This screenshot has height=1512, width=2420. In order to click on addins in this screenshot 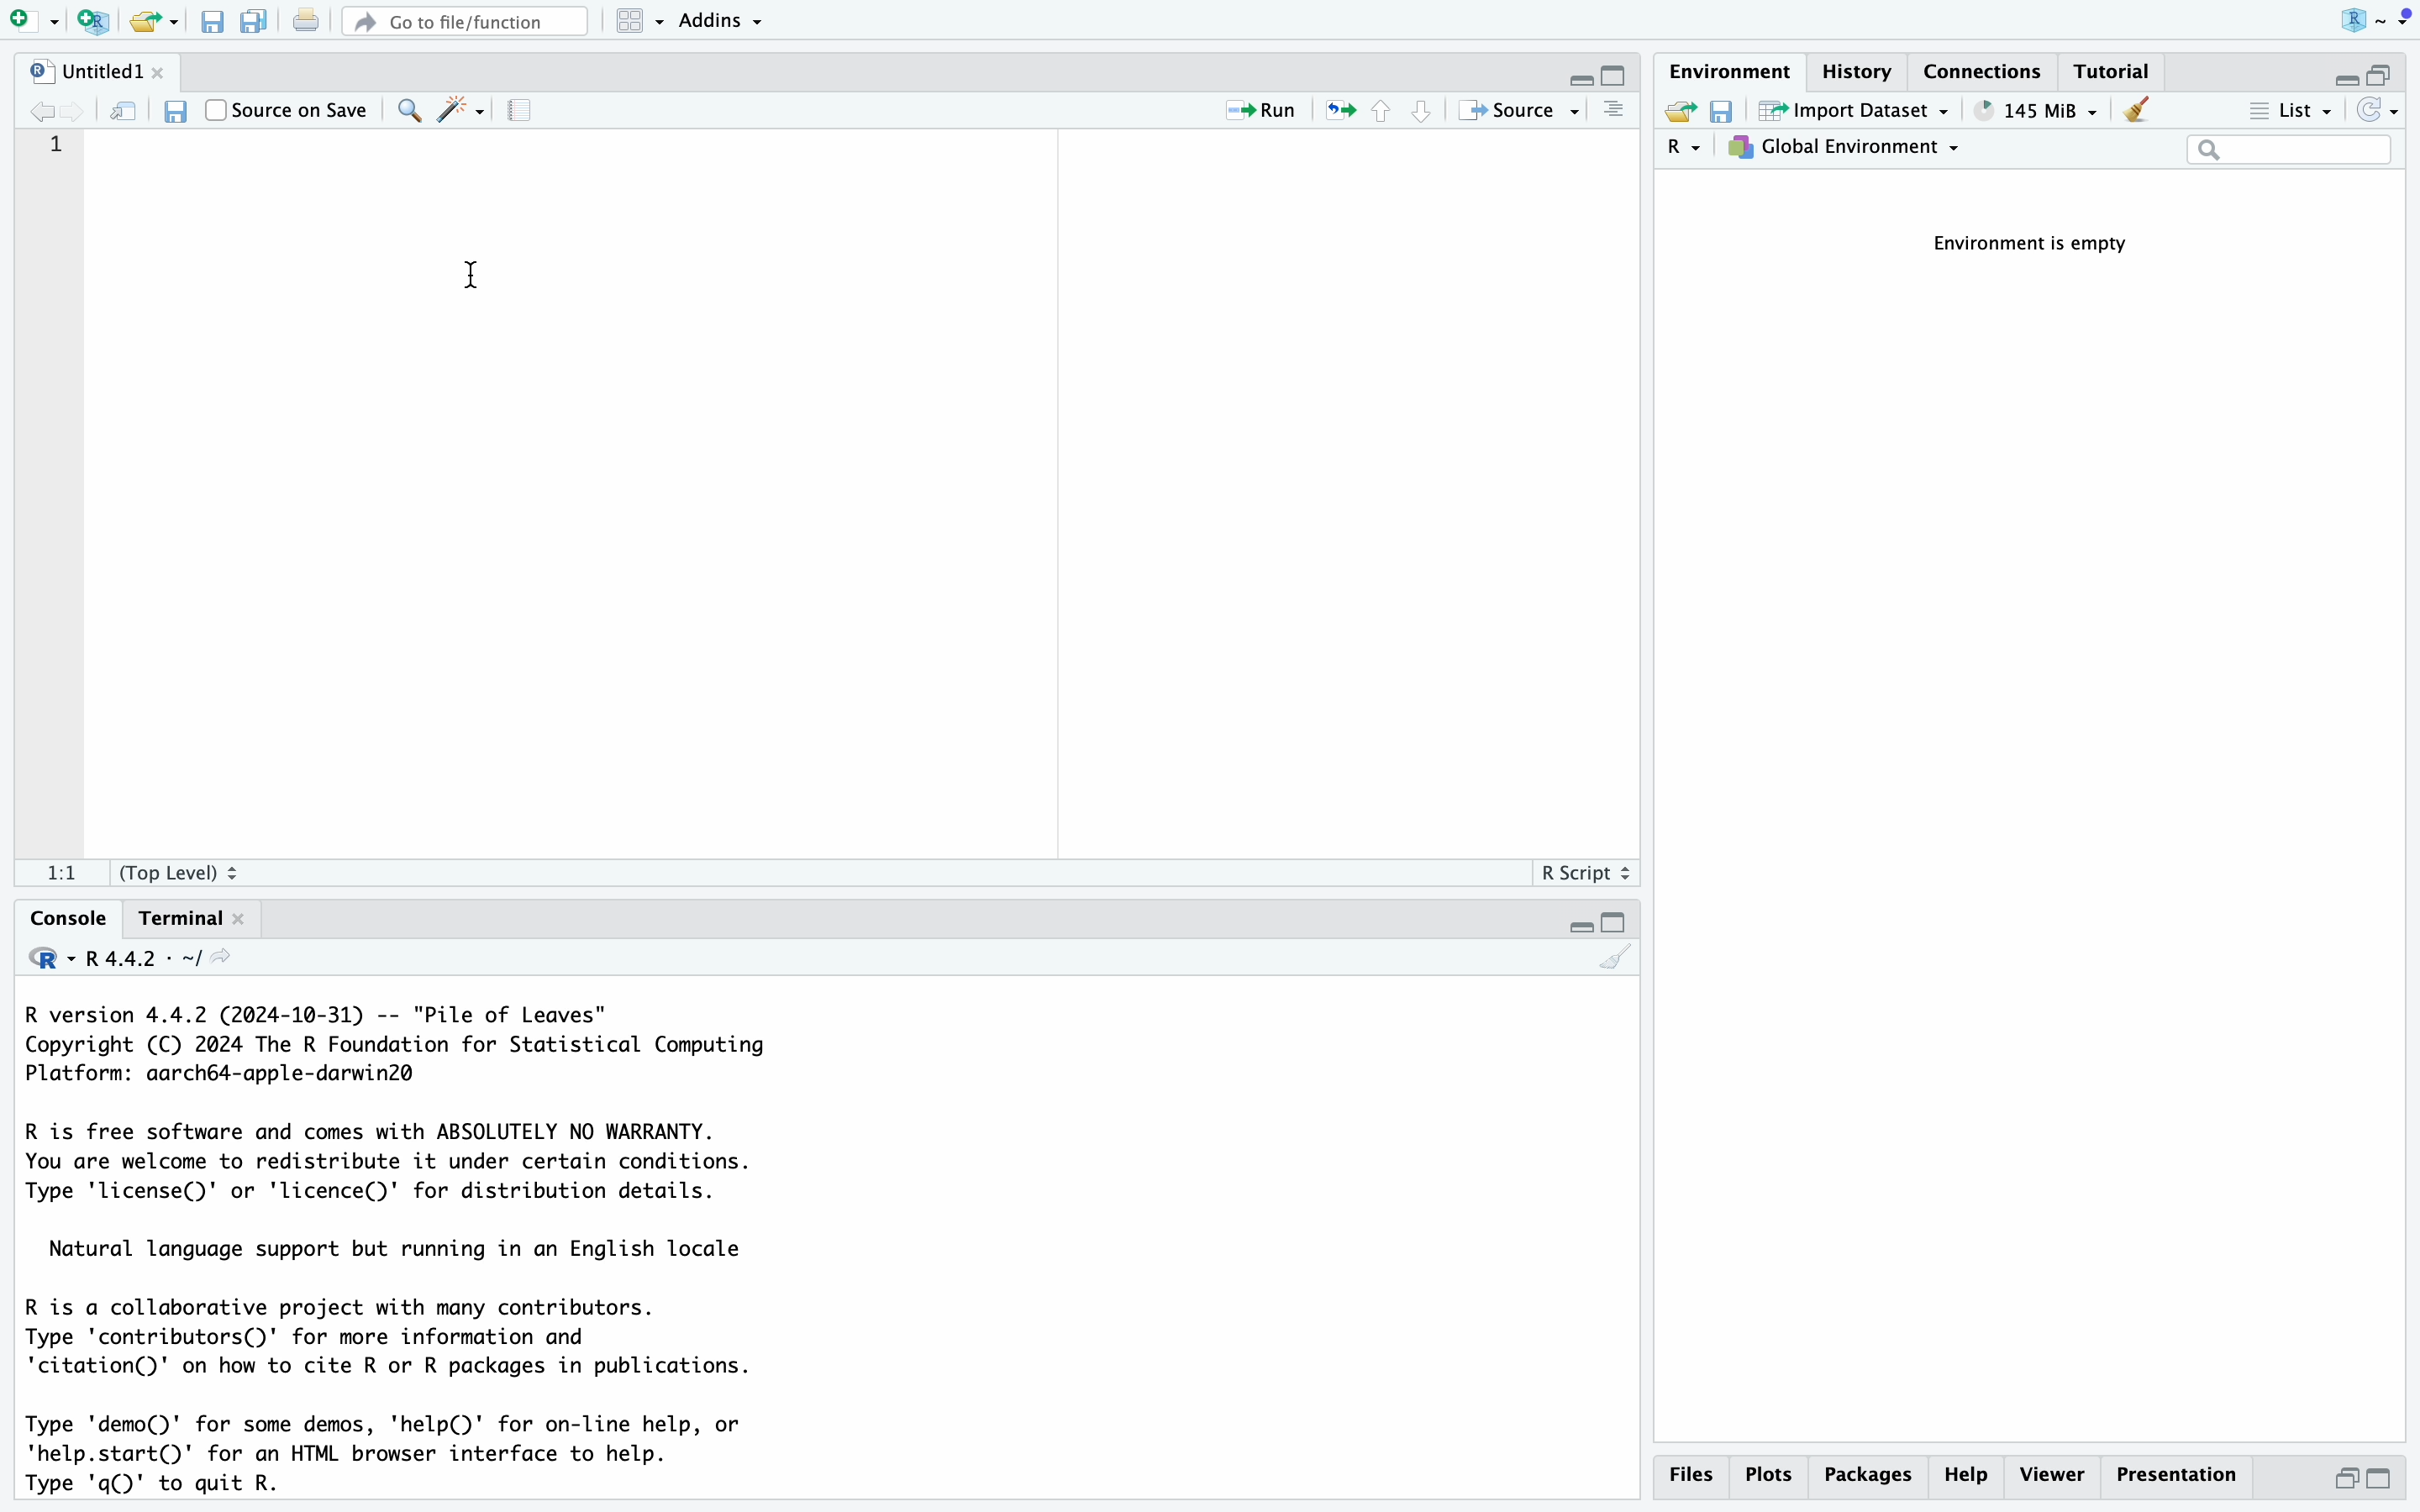, I will do `click(723, 19)`.